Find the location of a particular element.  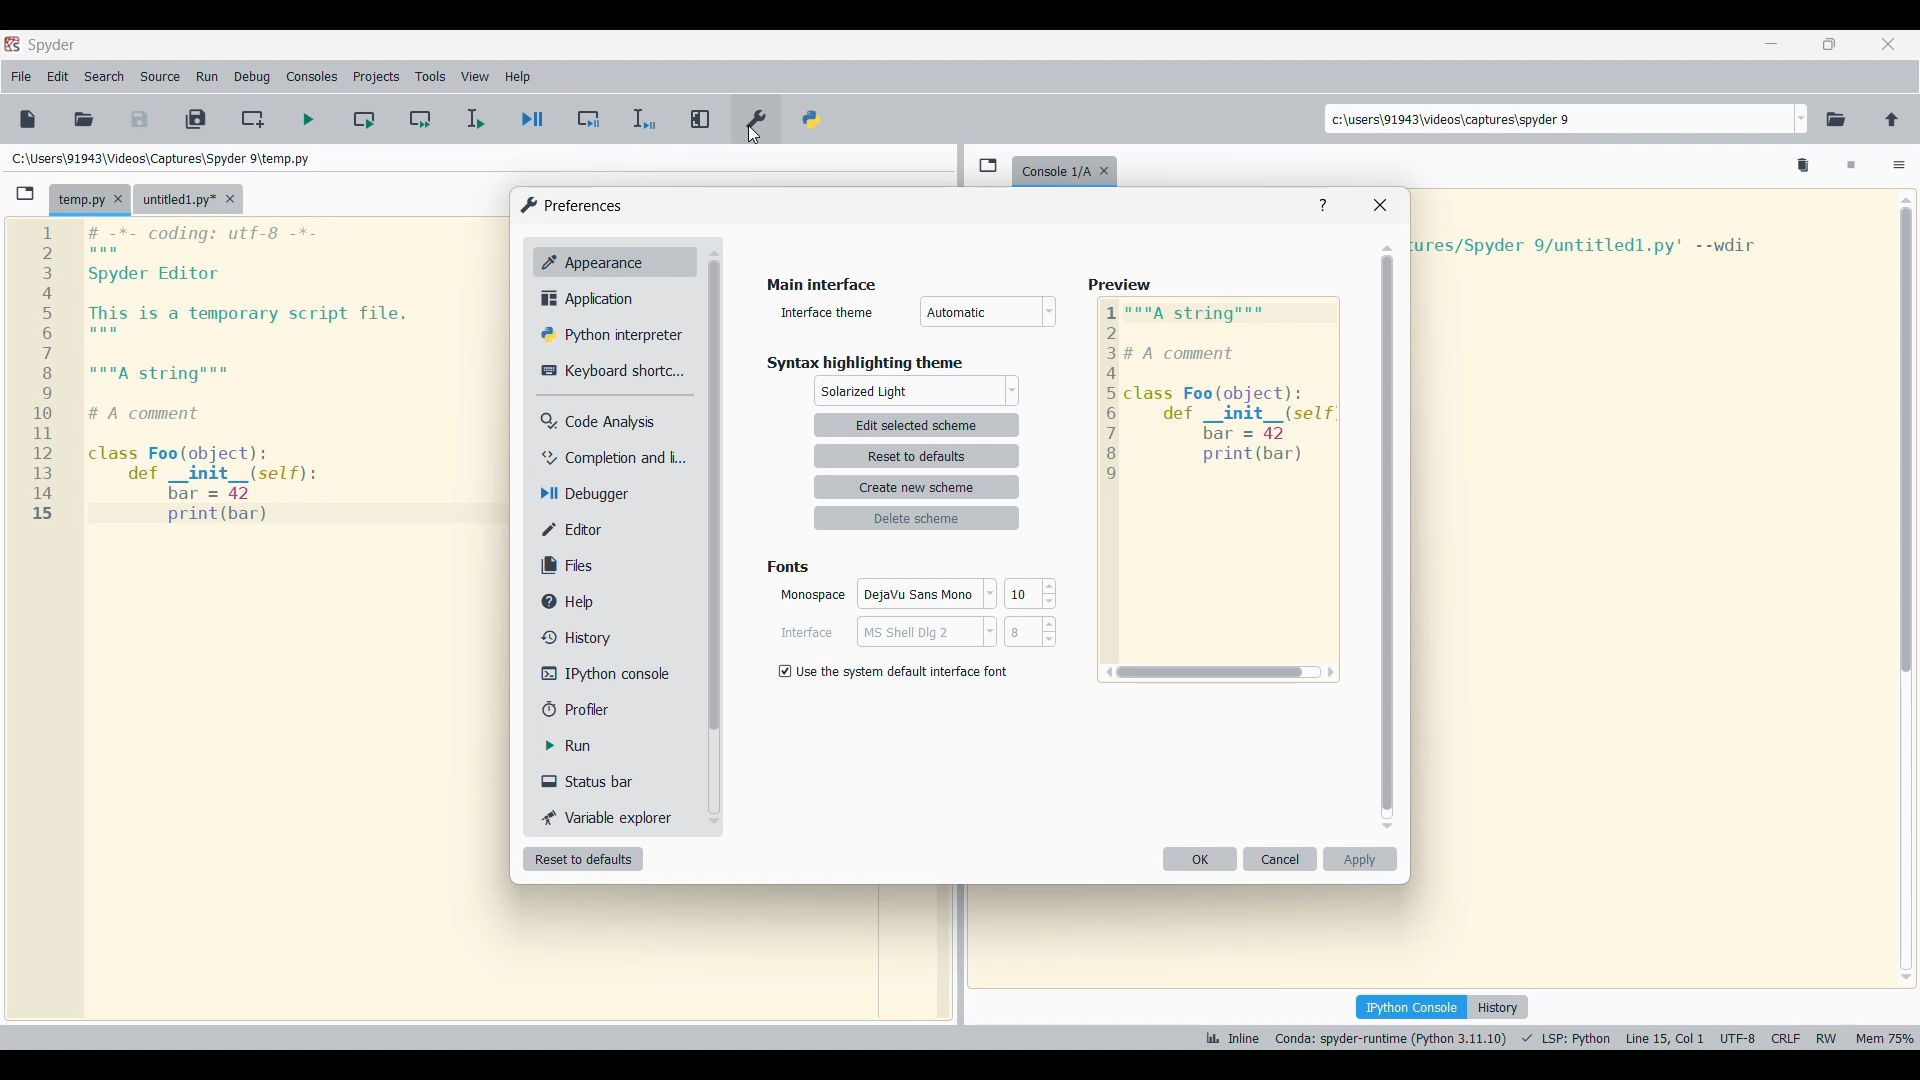

Python interpreter is located at coordinates (616, 335).